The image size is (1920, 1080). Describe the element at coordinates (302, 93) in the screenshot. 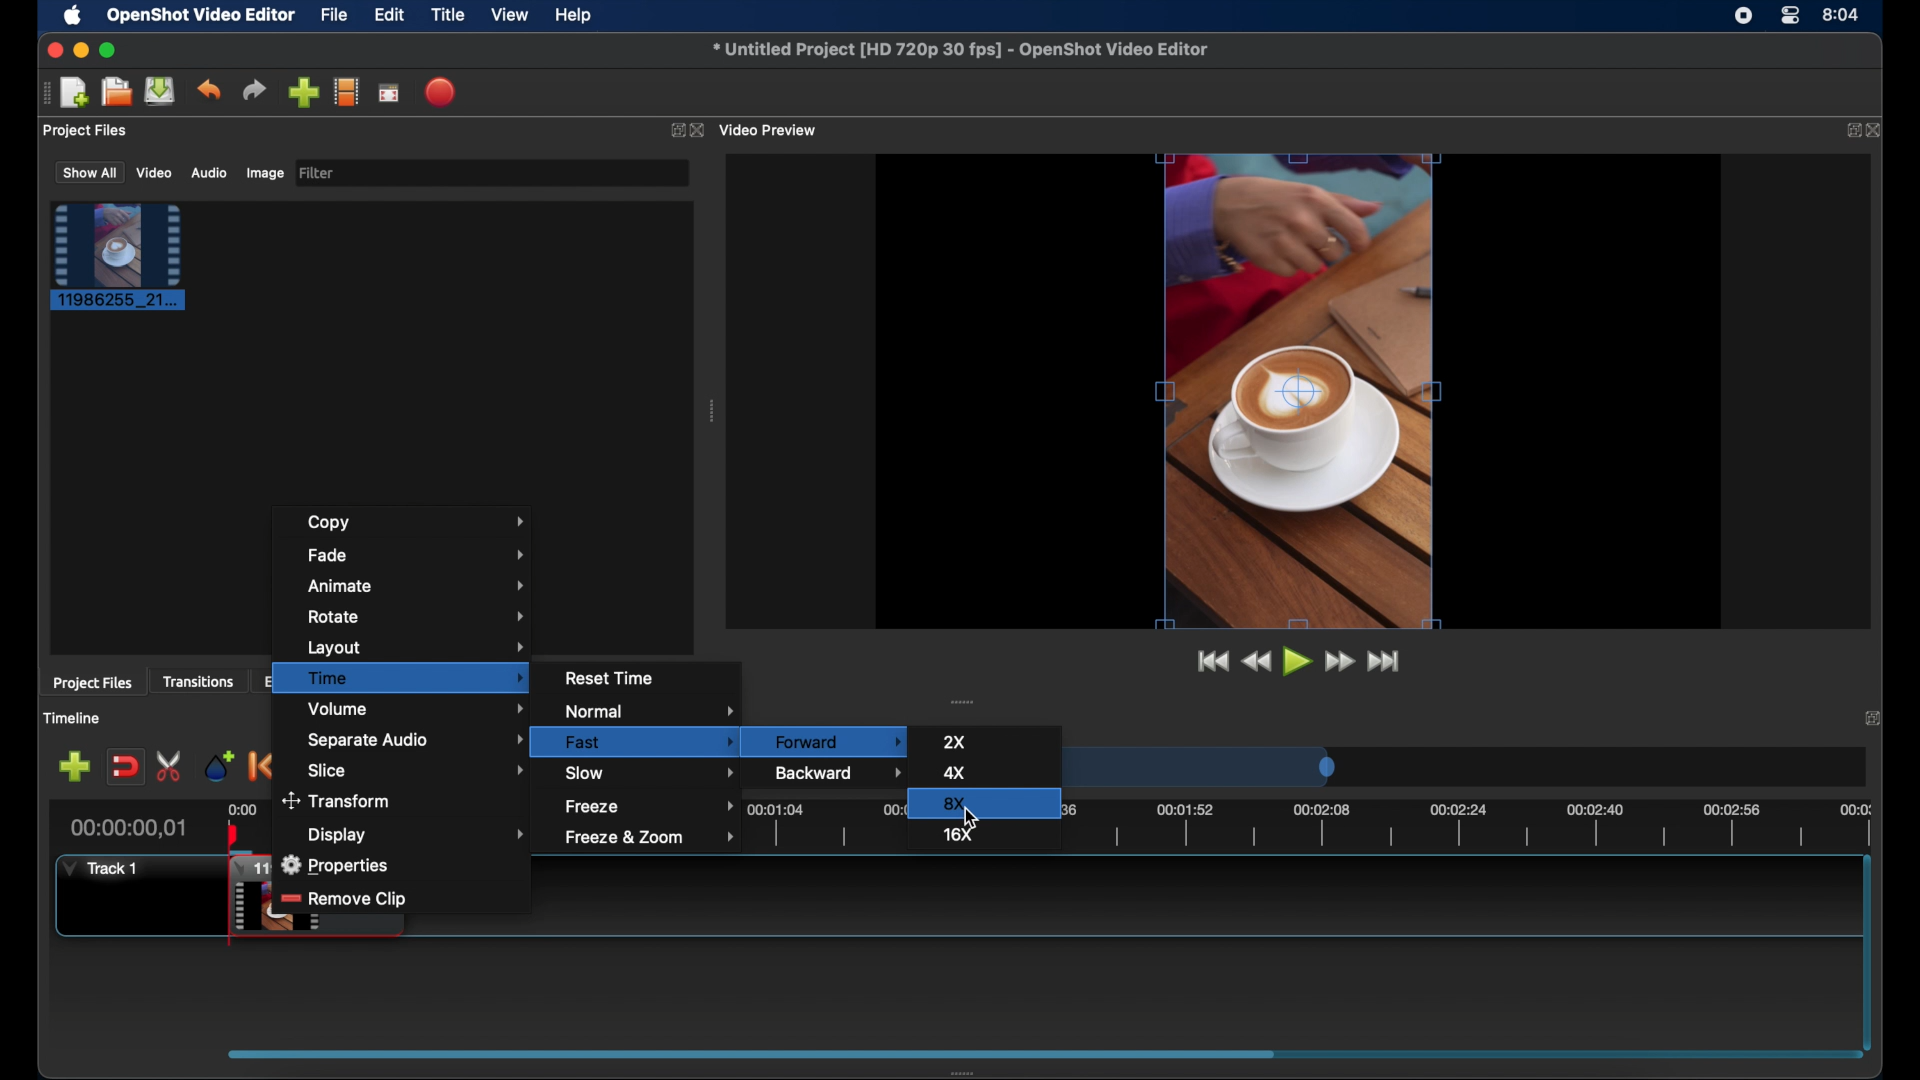

I see `import files` at that location.